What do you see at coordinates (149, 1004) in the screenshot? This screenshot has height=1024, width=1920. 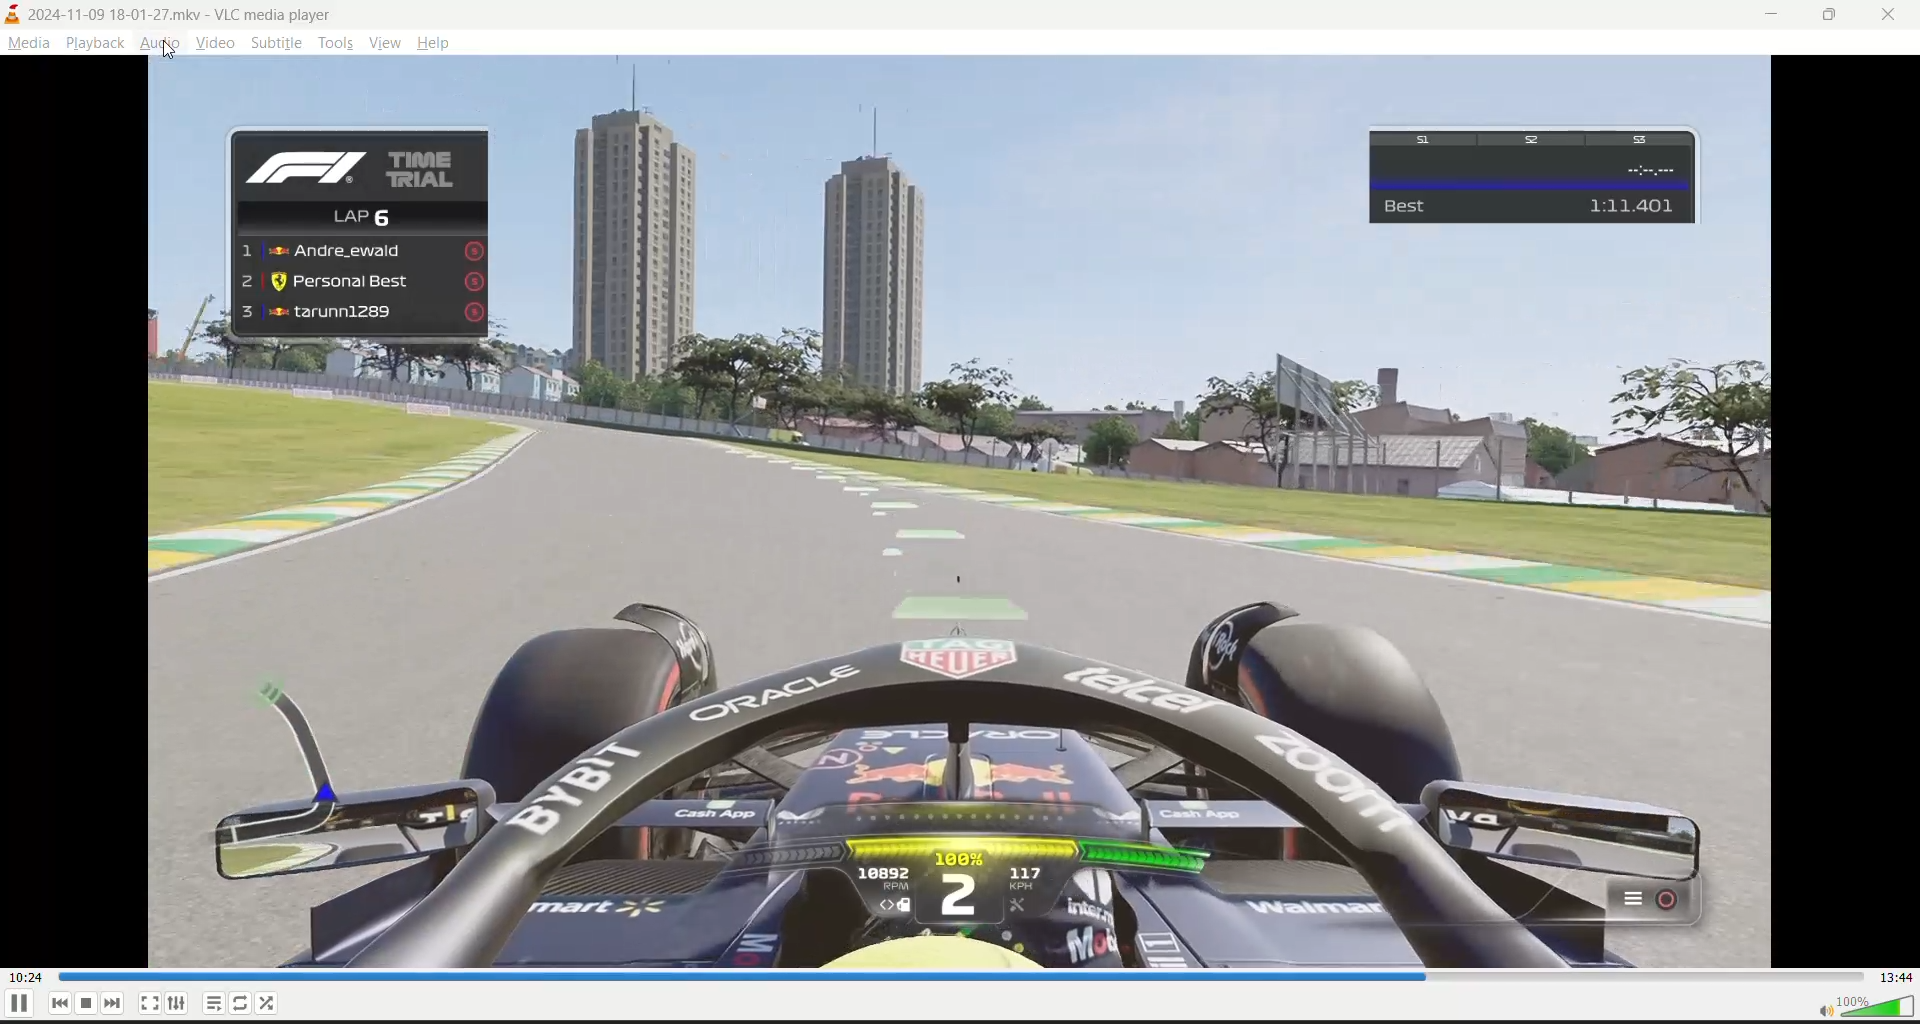 I see `fullscreen` at bounding box center [149, 1004].